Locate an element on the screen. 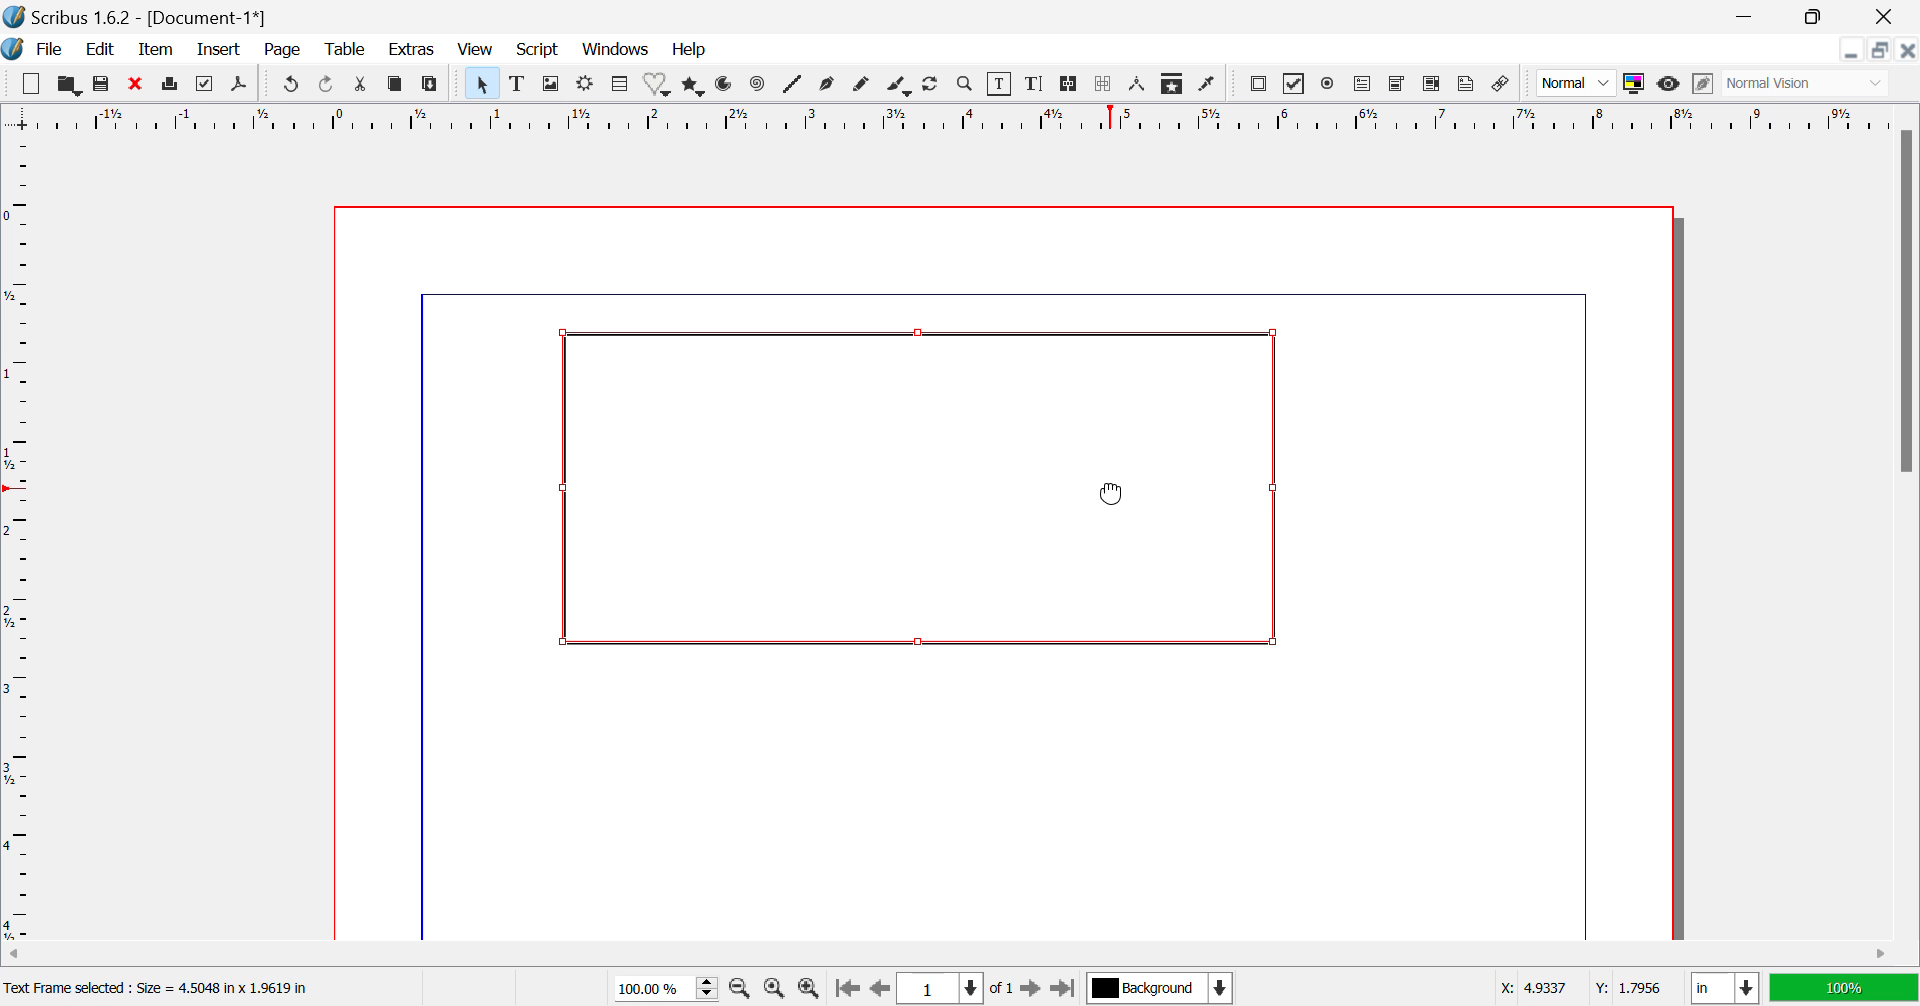 Image resolution: width=1920 pixels, height=1006 pixels. Save as Pdf is located at coordinates (244, 85).